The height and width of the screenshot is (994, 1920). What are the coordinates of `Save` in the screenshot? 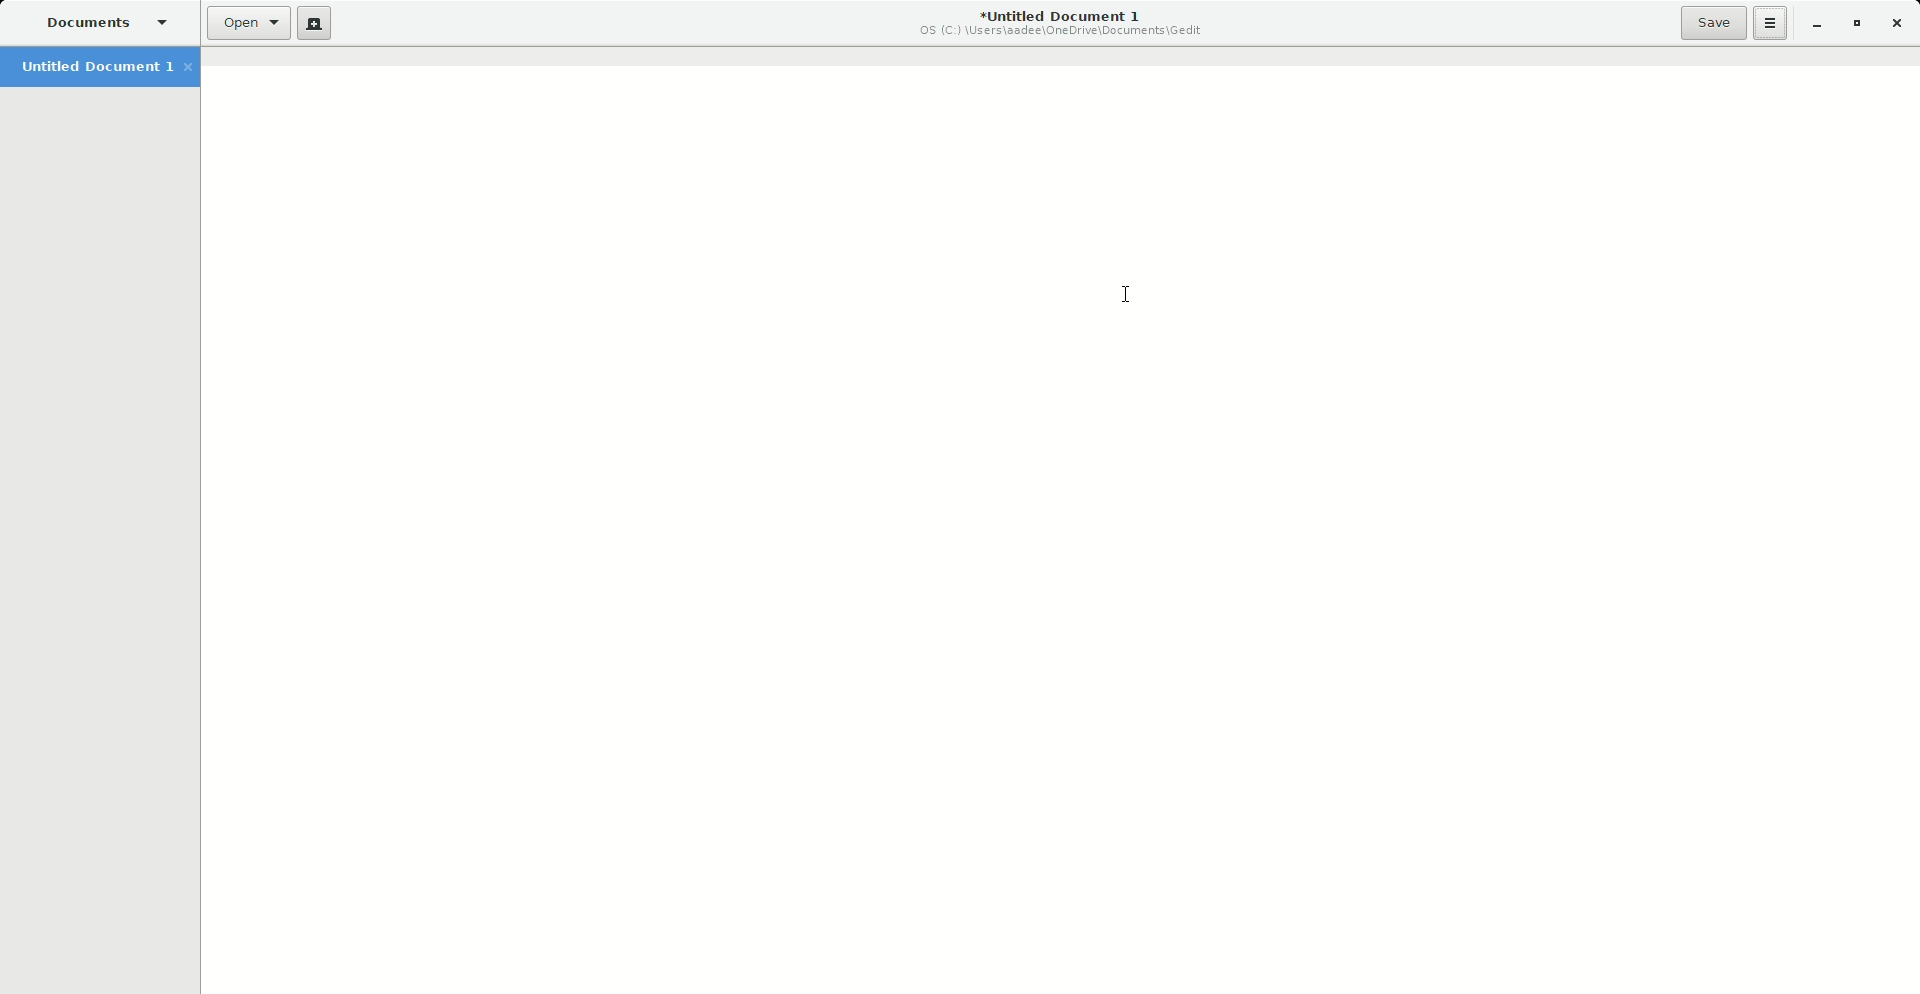 It's located at (1706, 23).